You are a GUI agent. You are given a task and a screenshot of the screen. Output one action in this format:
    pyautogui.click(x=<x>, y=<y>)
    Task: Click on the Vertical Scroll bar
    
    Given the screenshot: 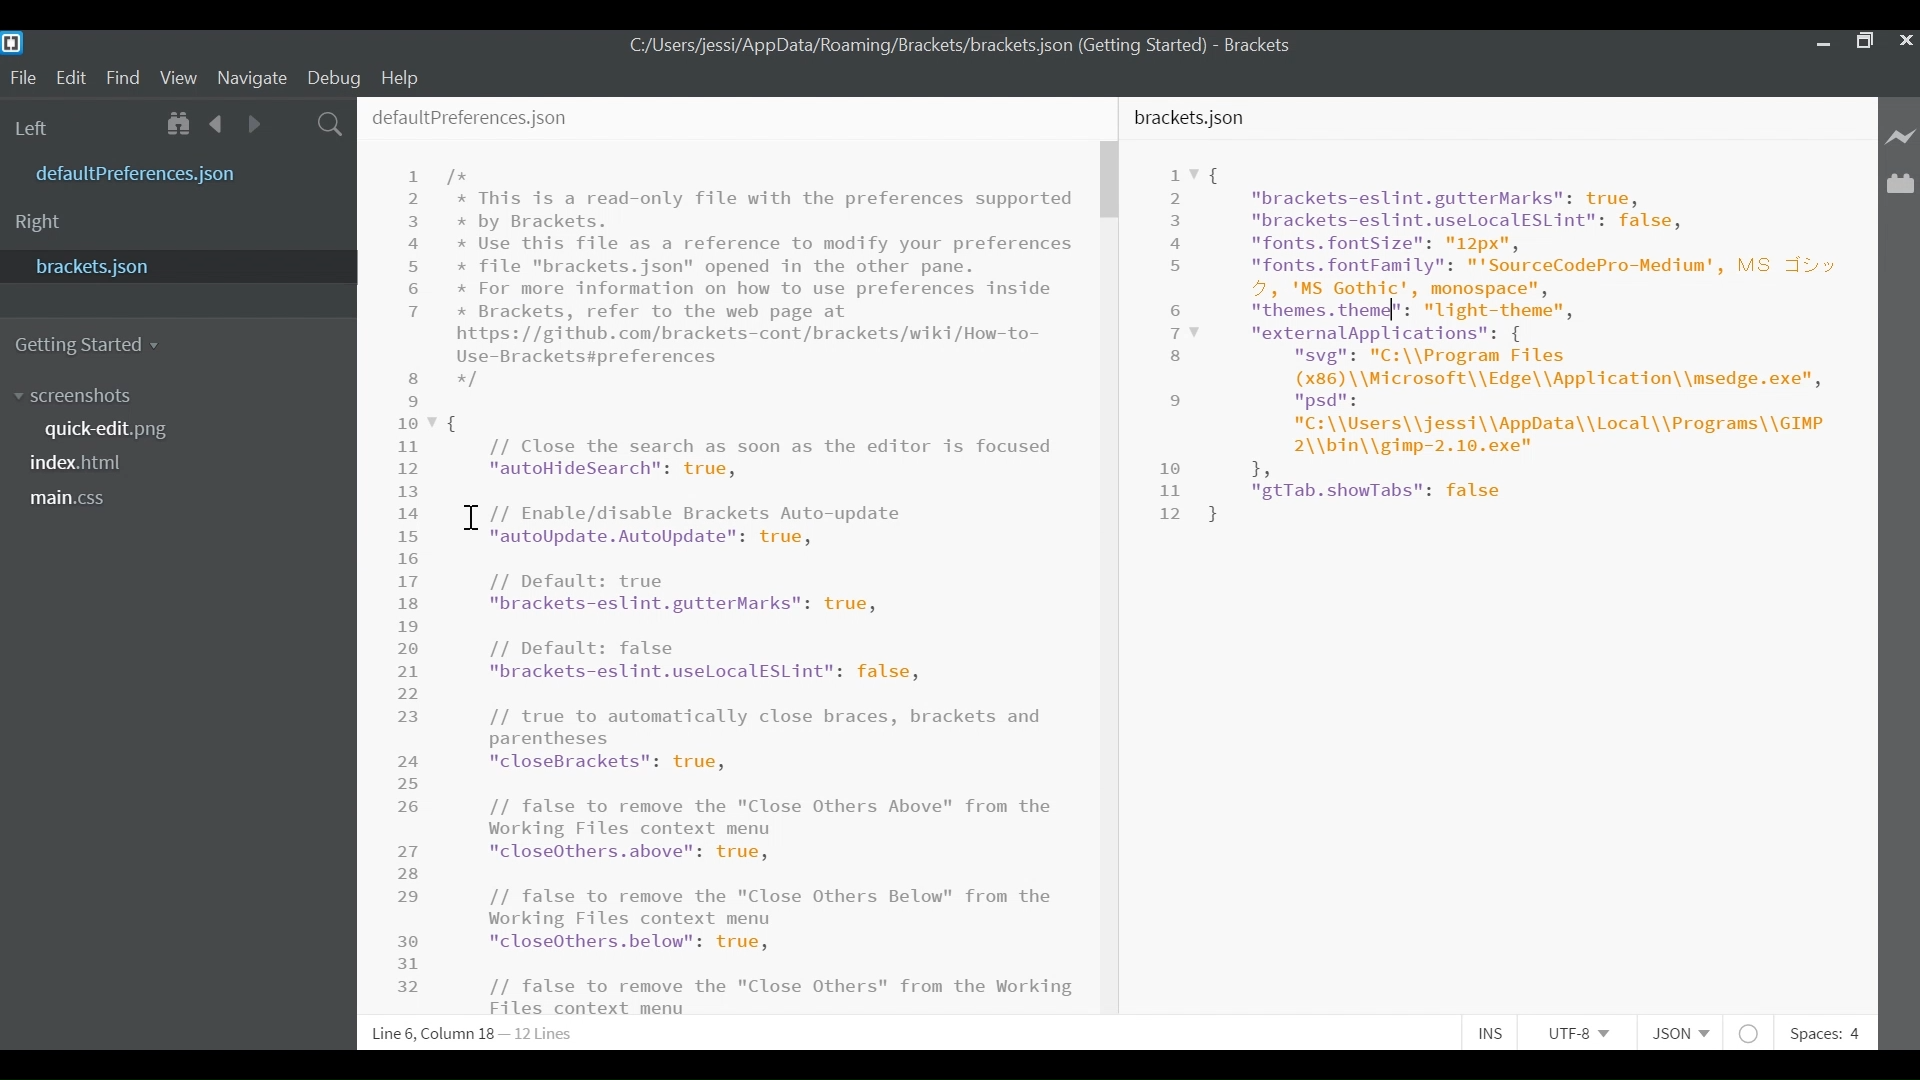 What is the action you would take?
    pyautogui.click(x=1108, y=181)
    